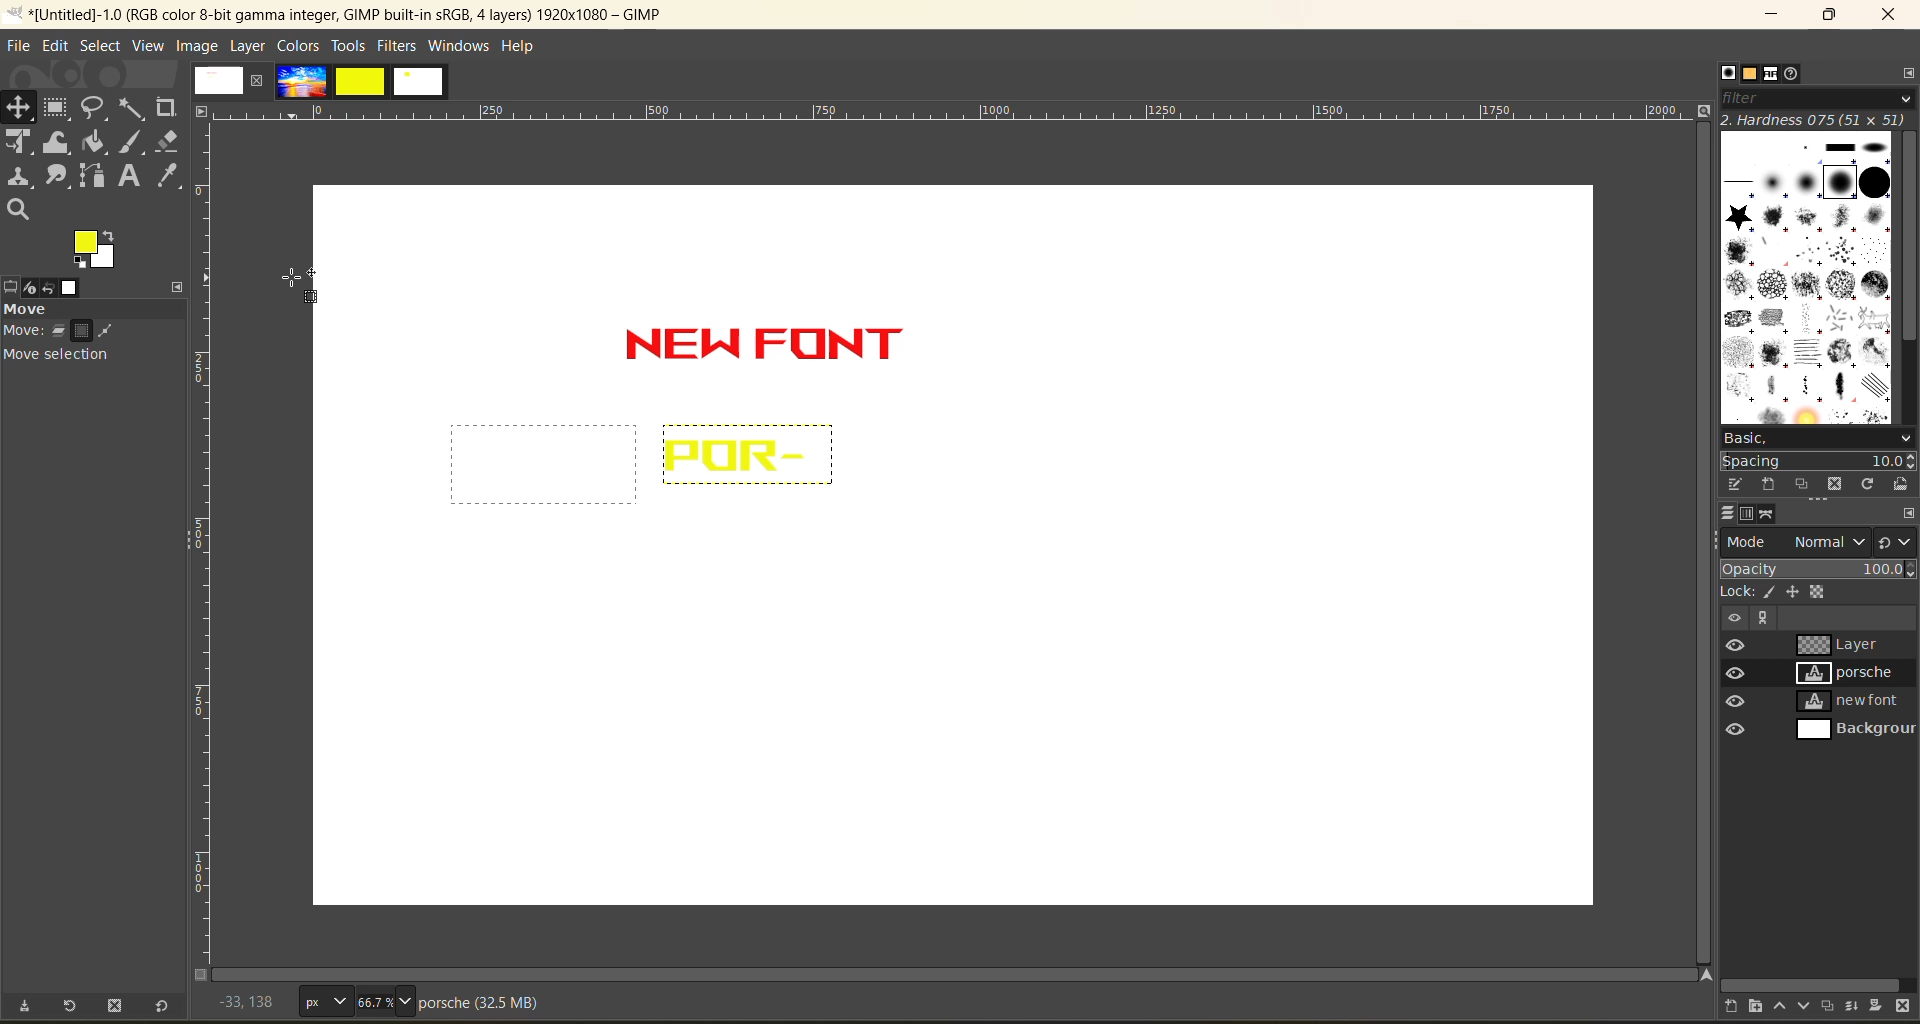 The image size is (1920, 1024). Describe the element at coordinates (1776, 1007) in the screenshot. I see `raise the layer` at that location.